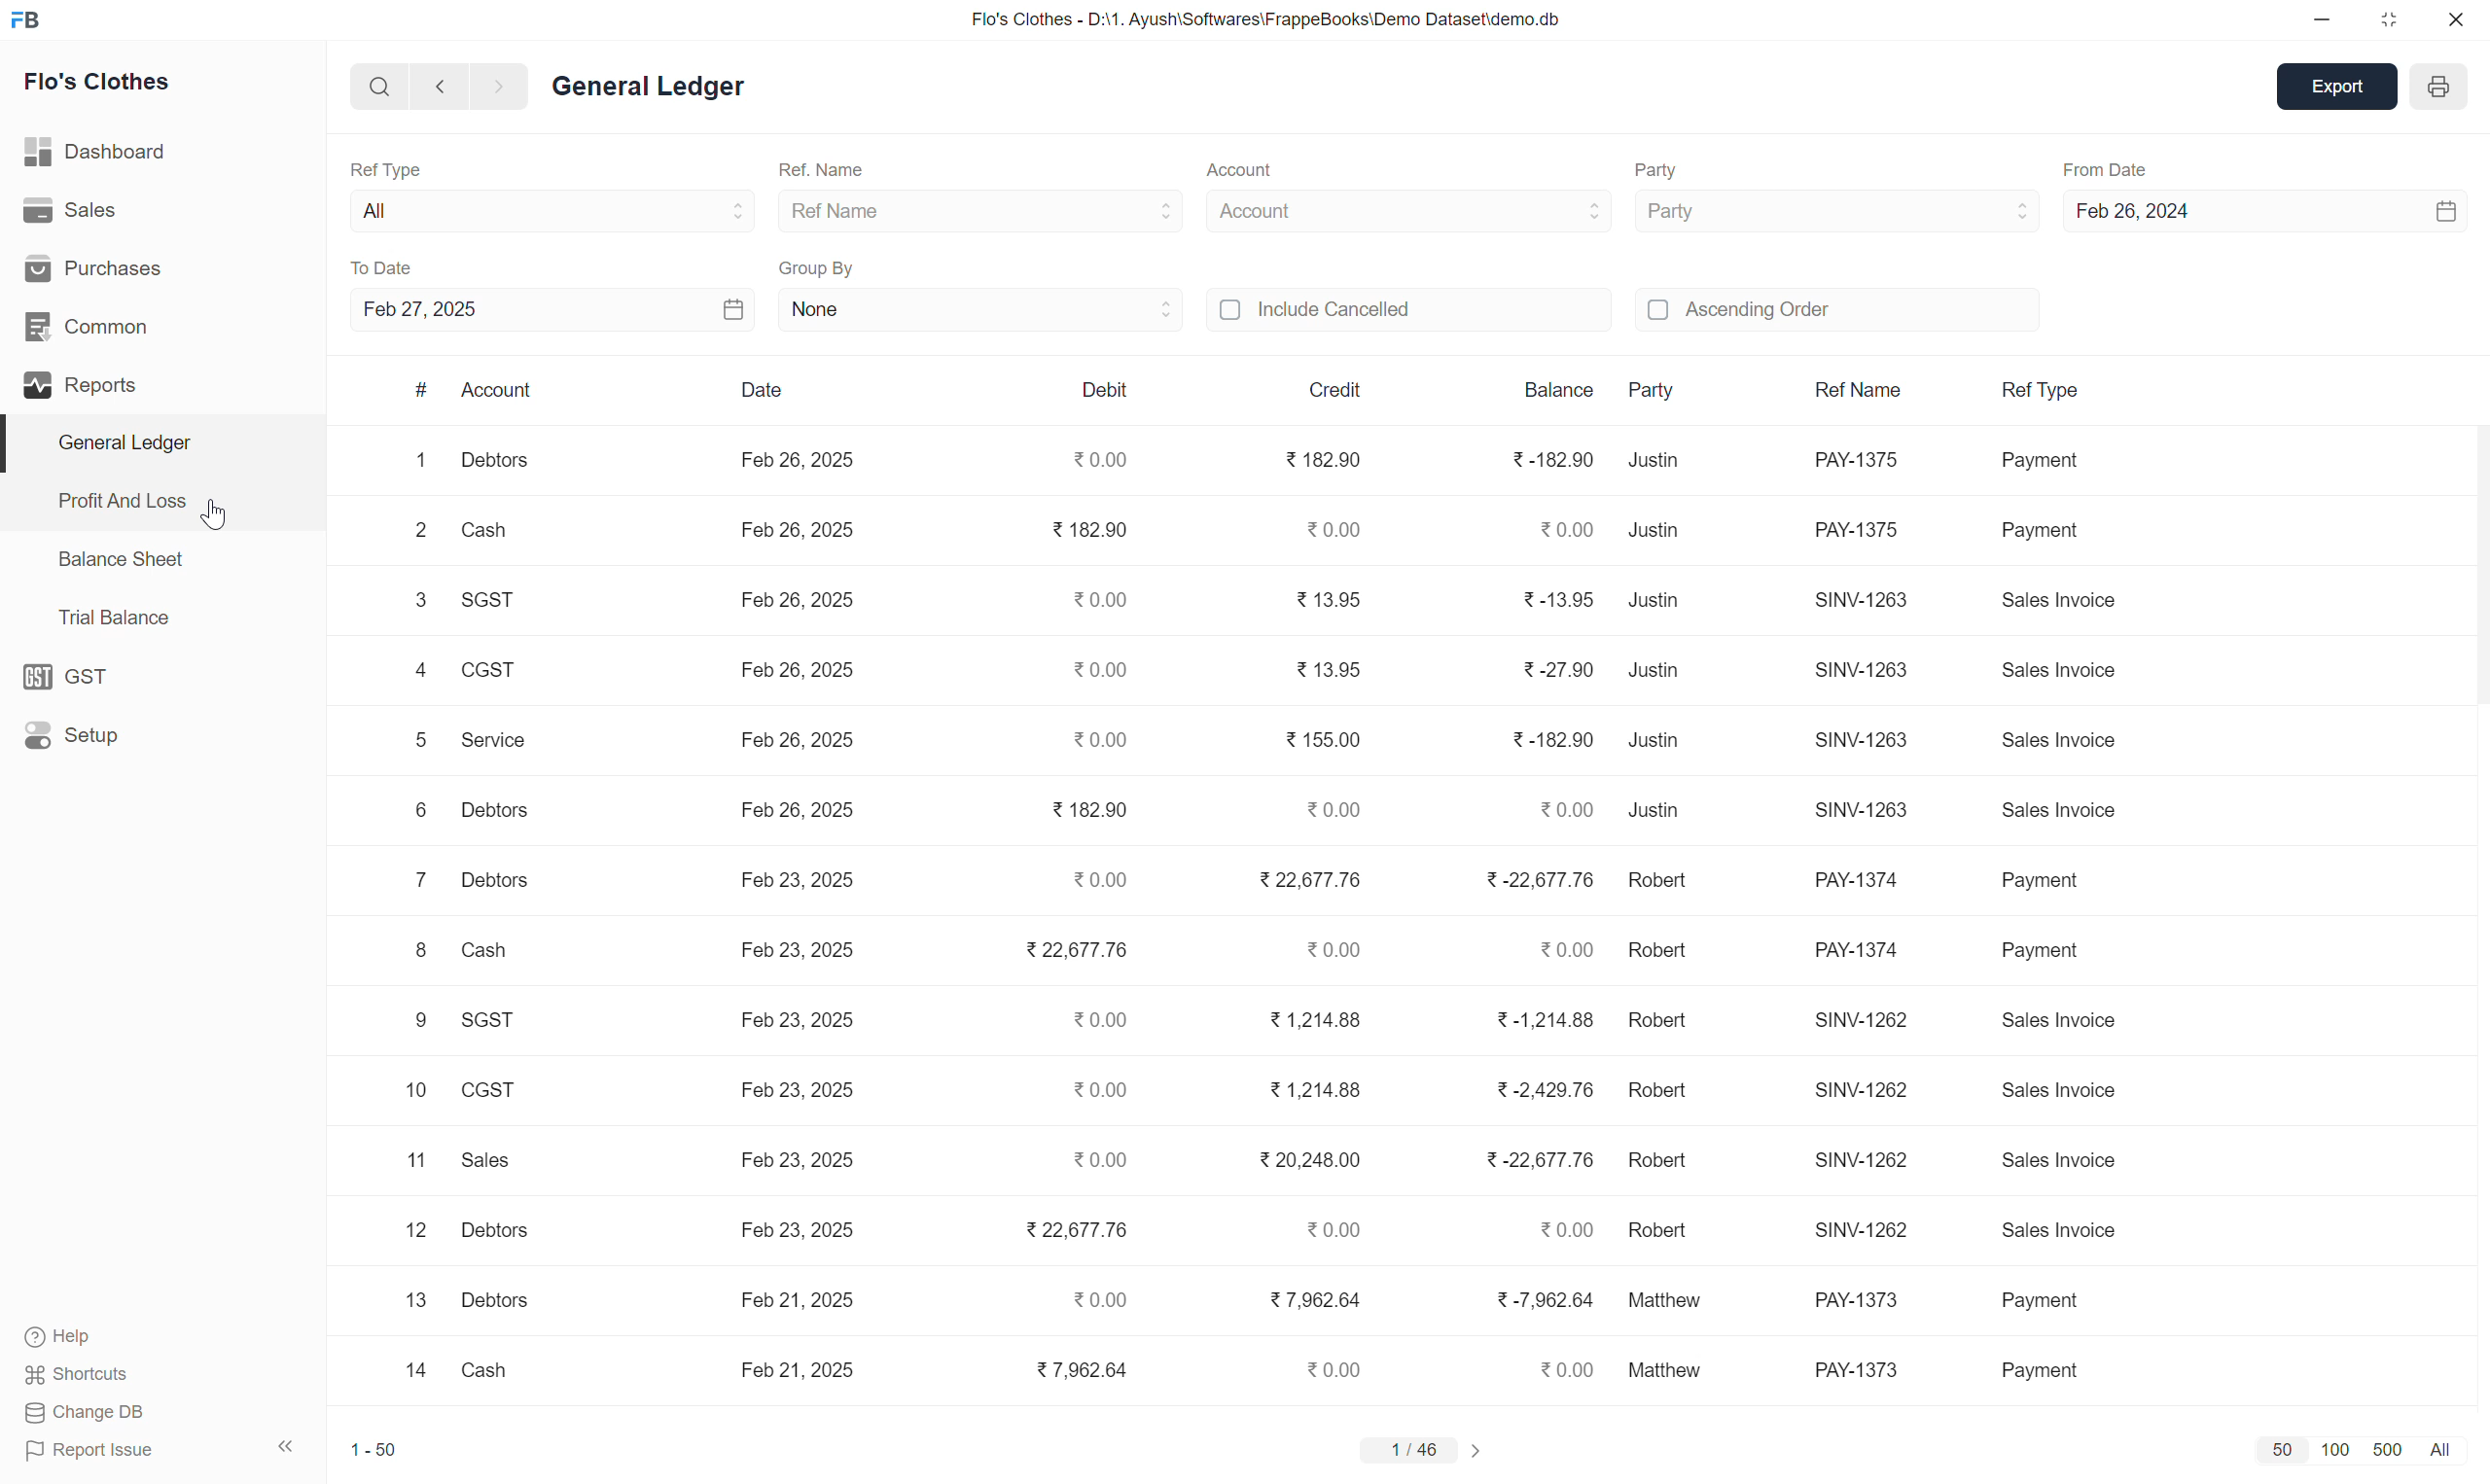 The height and width of the screenshot is (1484, 2490). What do you see at coordinates (1096, 1095) in the screenshot?
I see `₹0.00` at bounding box center [1096, 1095].